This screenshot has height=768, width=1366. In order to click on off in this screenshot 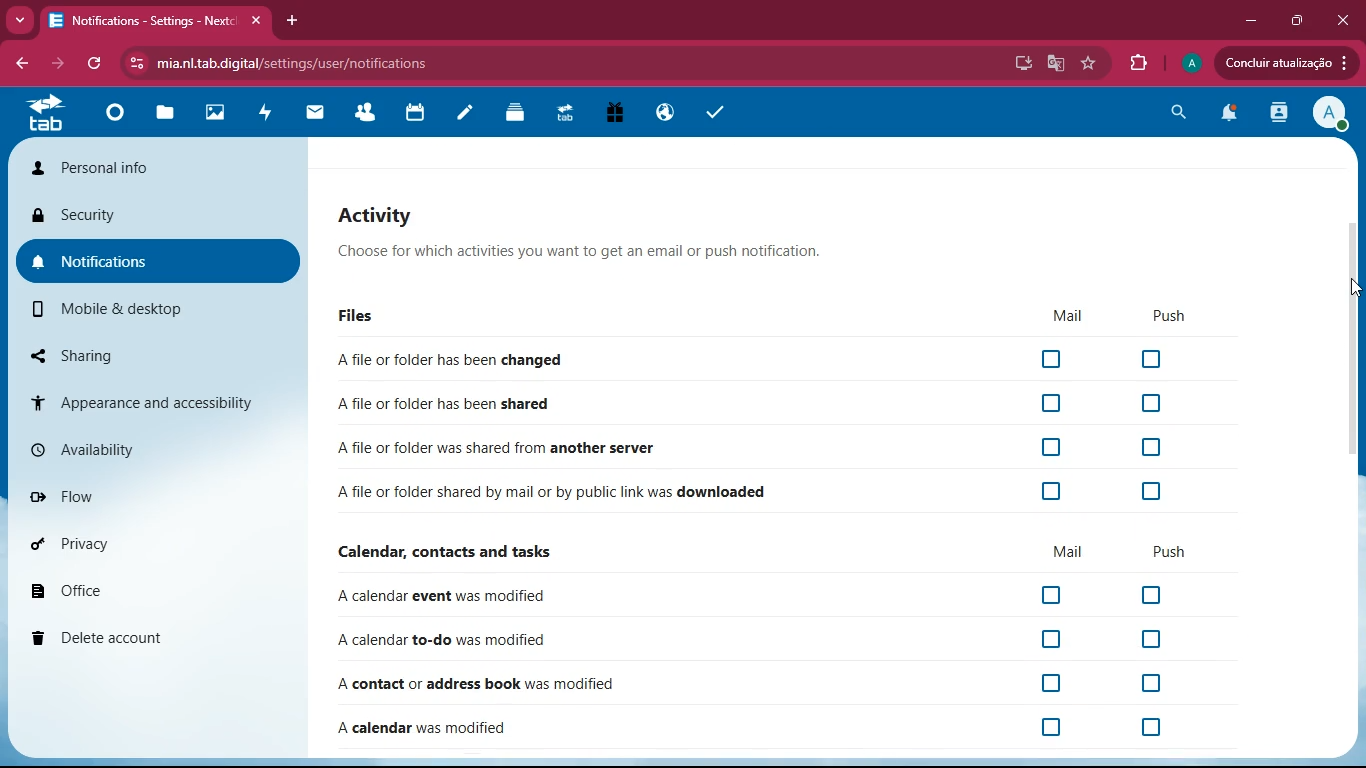, I will do `click(1154, 641)`.